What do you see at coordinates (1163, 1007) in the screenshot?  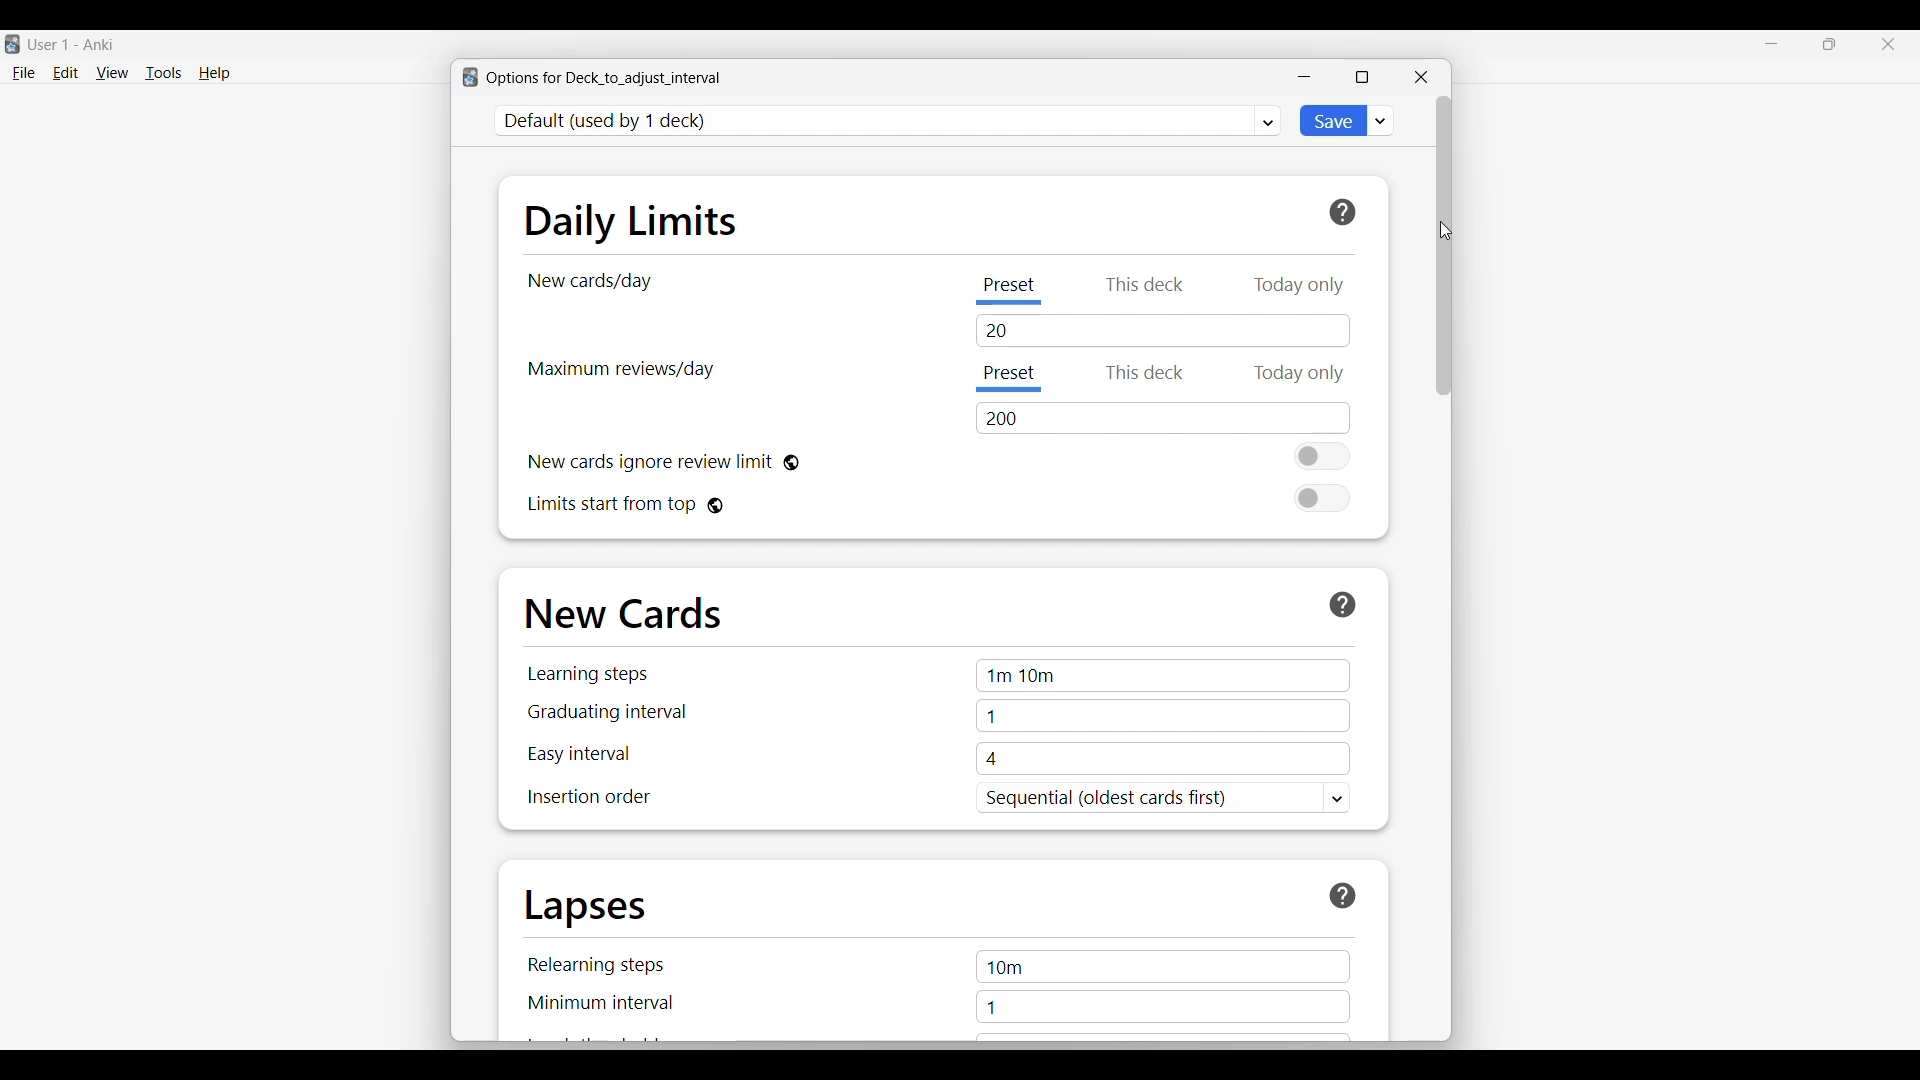 I see `1` at bounding box center [1163, 1007].